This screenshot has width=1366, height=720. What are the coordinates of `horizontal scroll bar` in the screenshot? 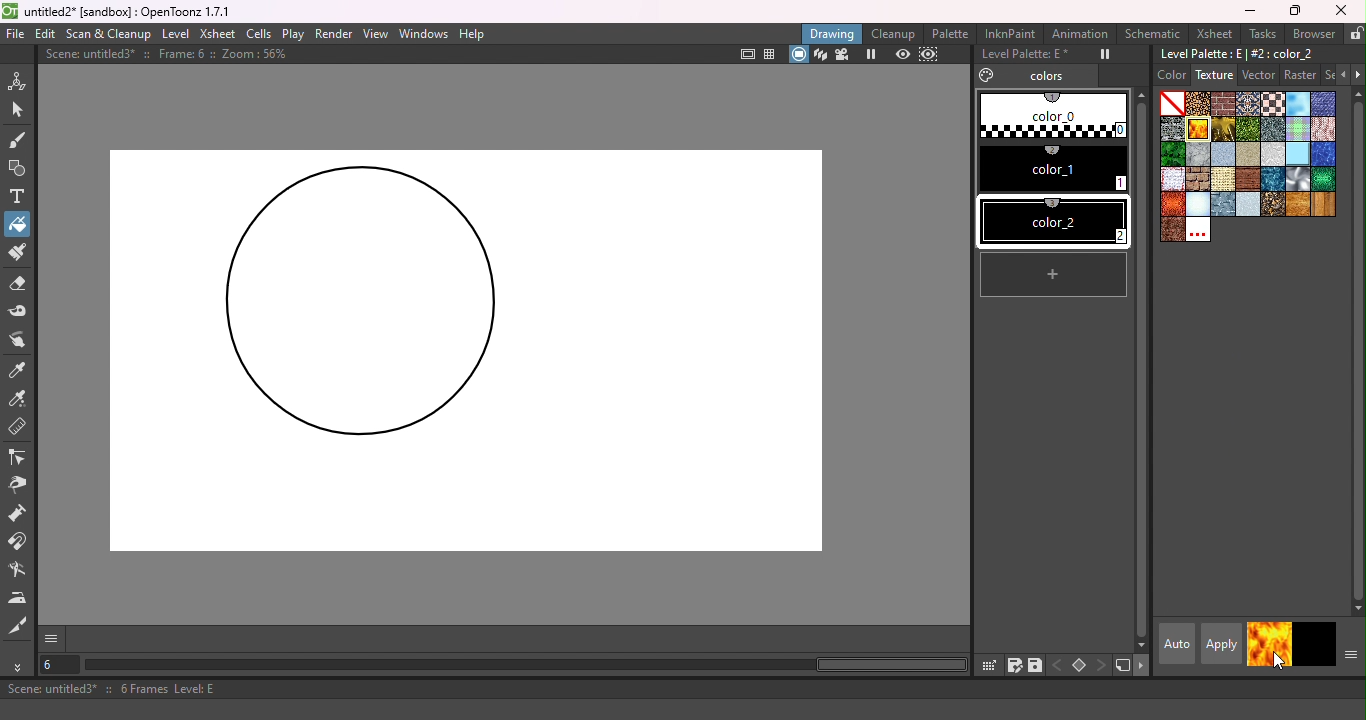 It's located at (527, 665).